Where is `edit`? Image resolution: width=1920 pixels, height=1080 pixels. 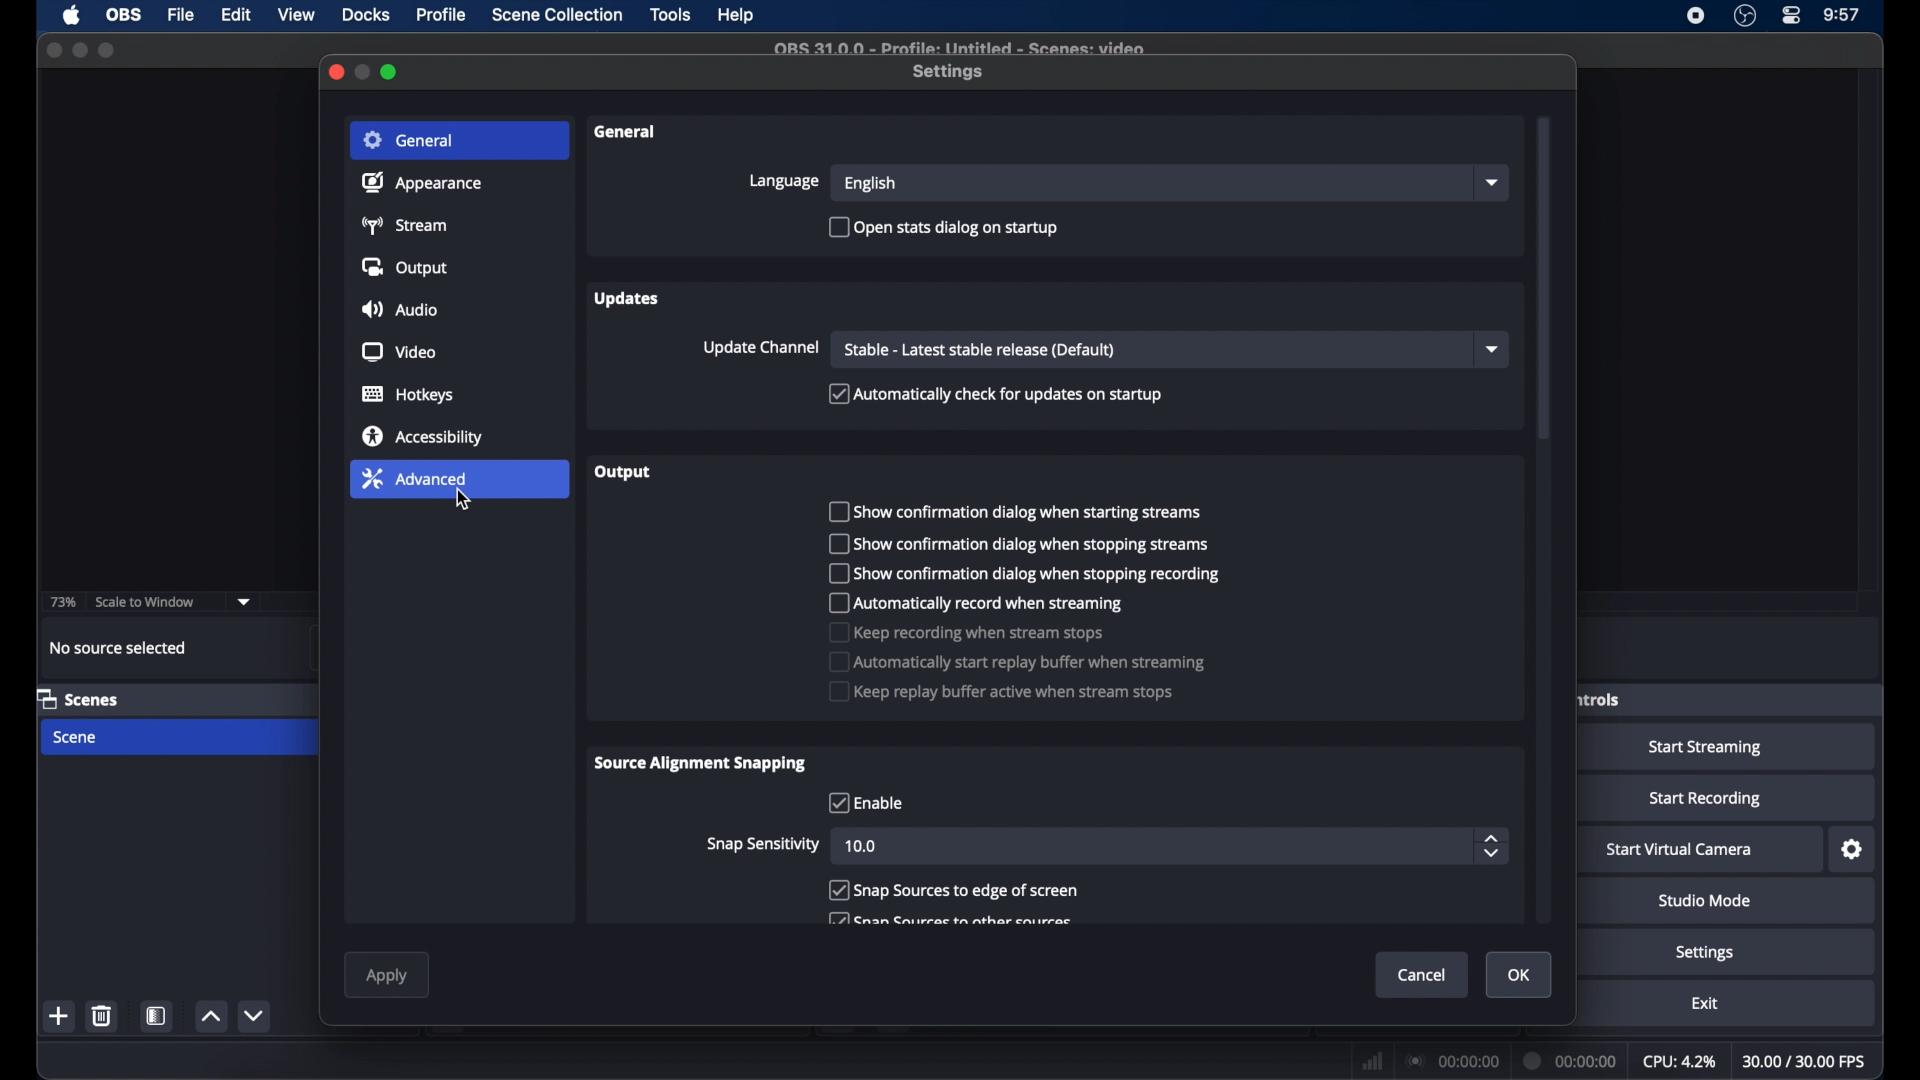 edit is located at coordinates (236, 16).